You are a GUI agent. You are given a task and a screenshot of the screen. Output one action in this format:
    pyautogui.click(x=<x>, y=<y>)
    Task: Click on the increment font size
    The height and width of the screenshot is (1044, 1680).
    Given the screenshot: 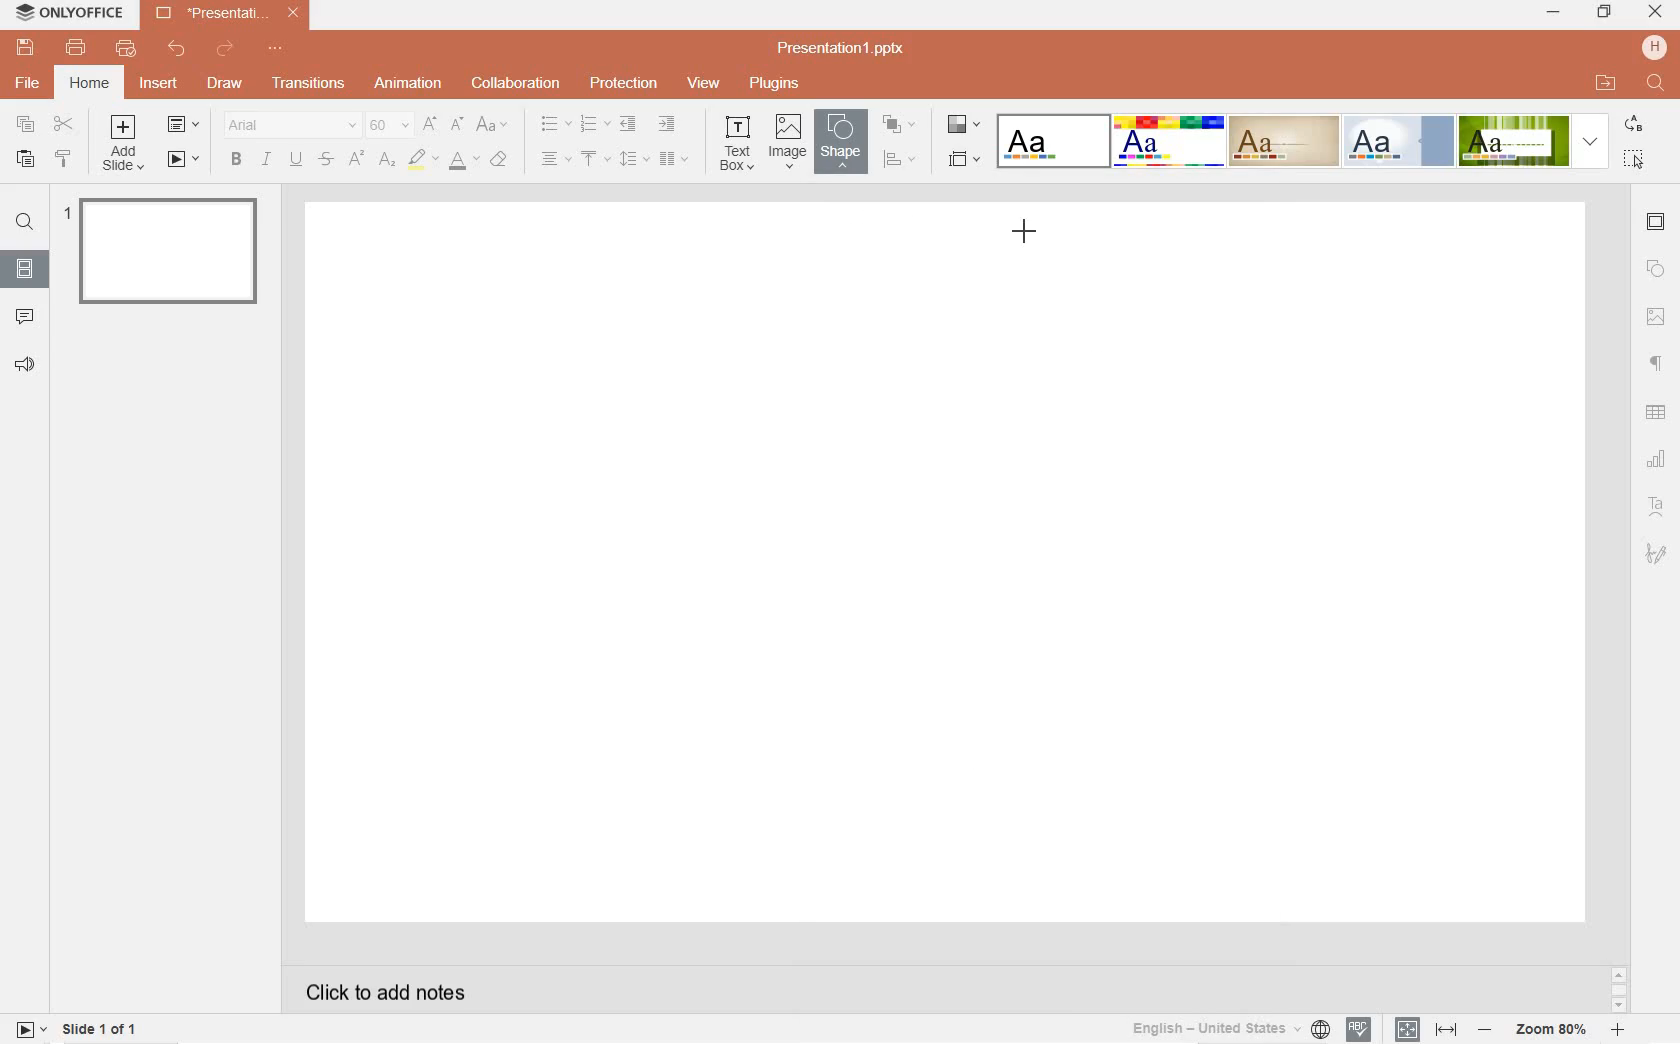 What is the action you would take?
    pyautogui.click(x=431, y=124)
    